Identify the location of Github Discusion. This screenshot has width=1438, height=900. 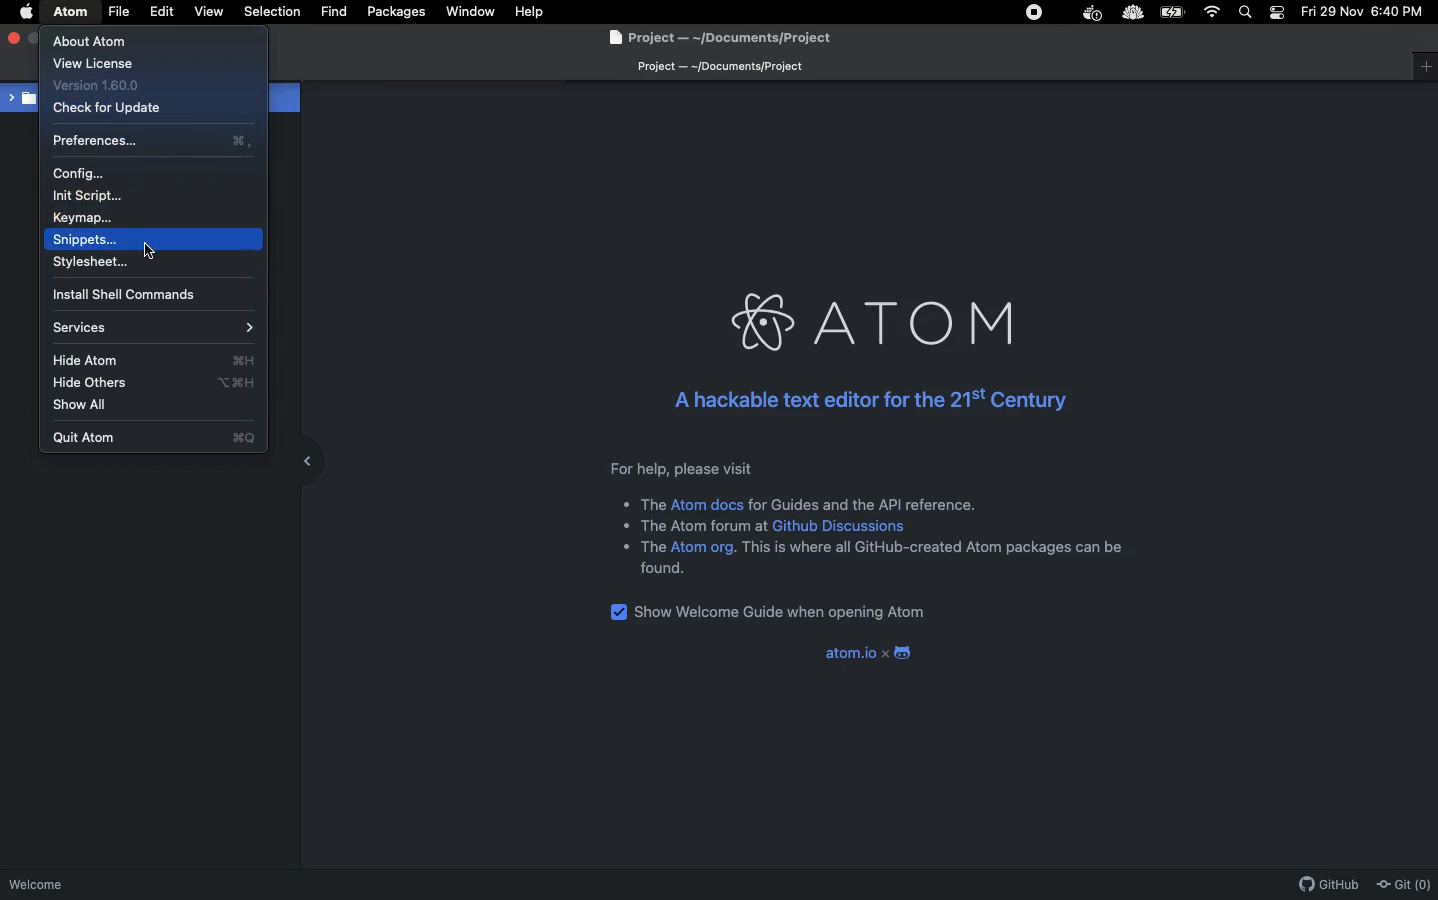
(839, 525).